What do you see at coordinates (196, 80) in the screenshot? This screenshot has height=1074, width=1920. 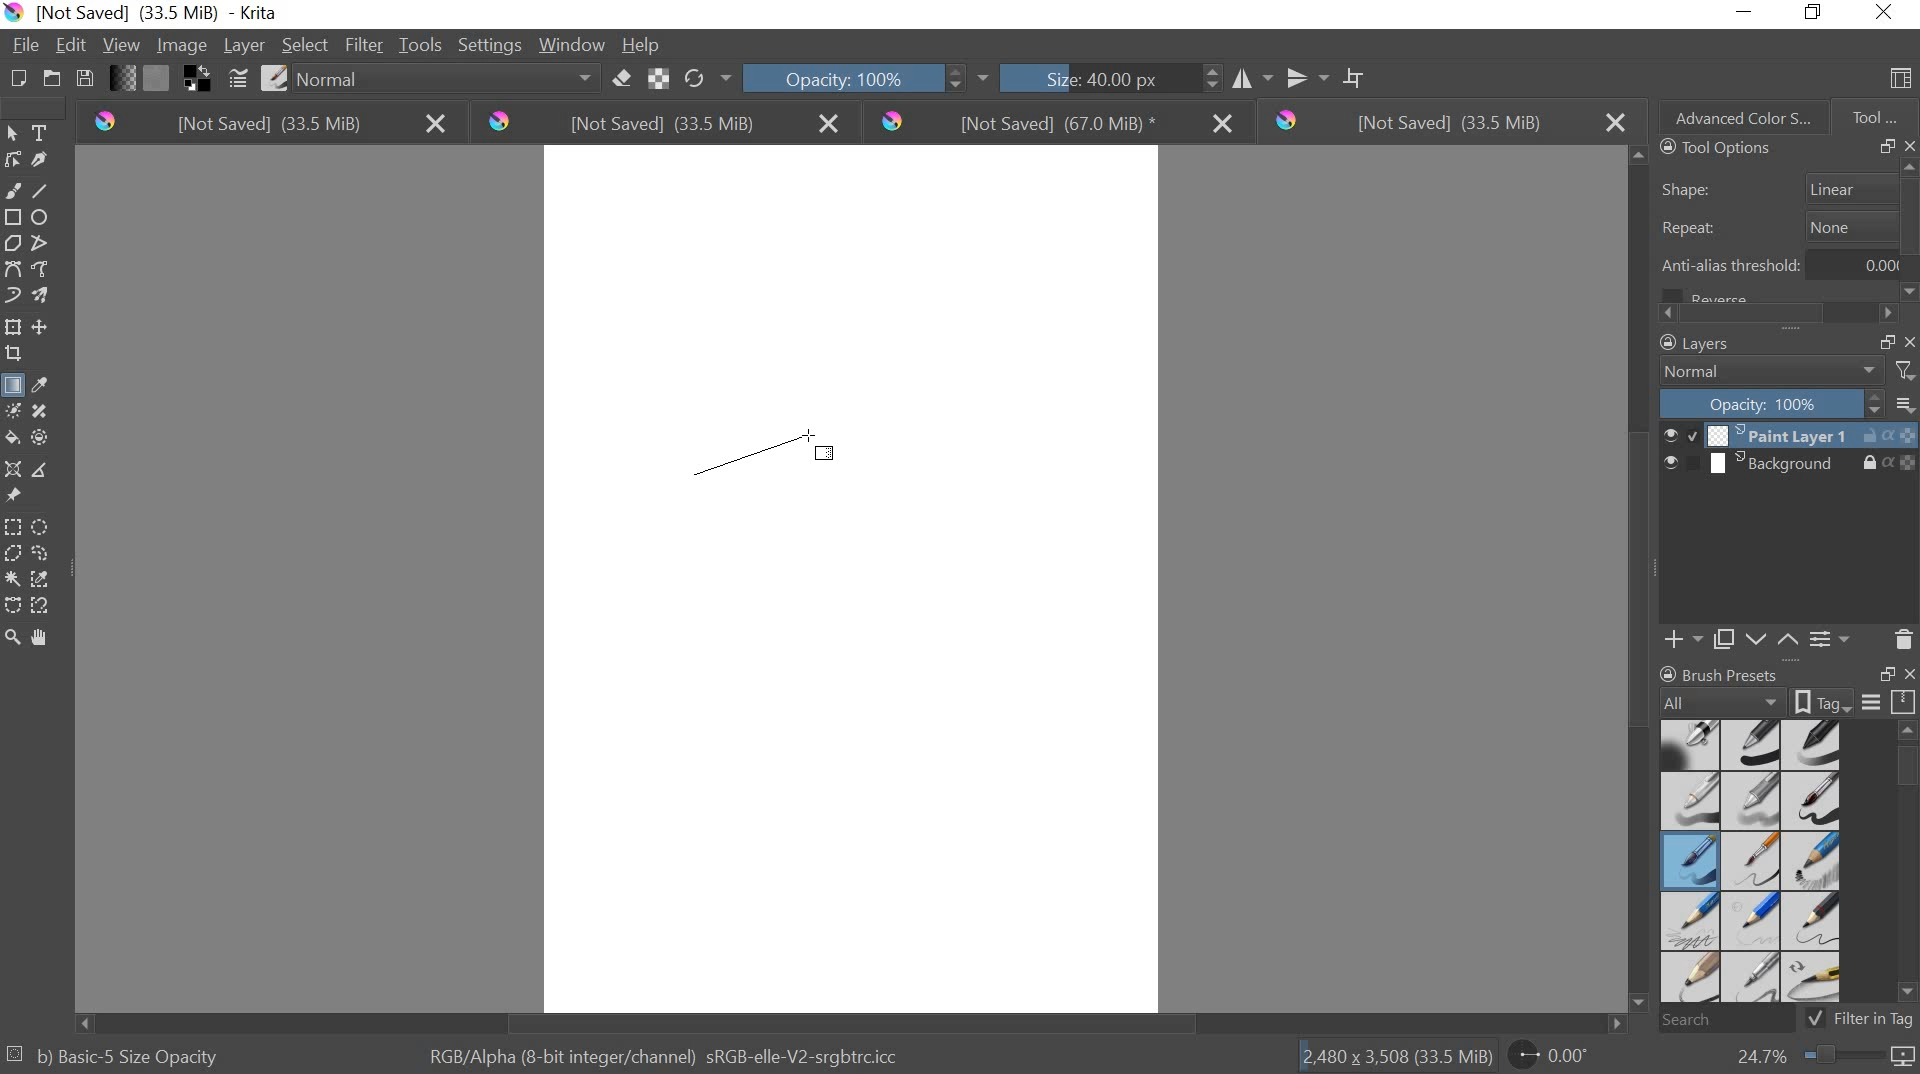 I see `SWAP FOREGROUND AND BACKGROUND COLORS` at bounding box center [196, 80].